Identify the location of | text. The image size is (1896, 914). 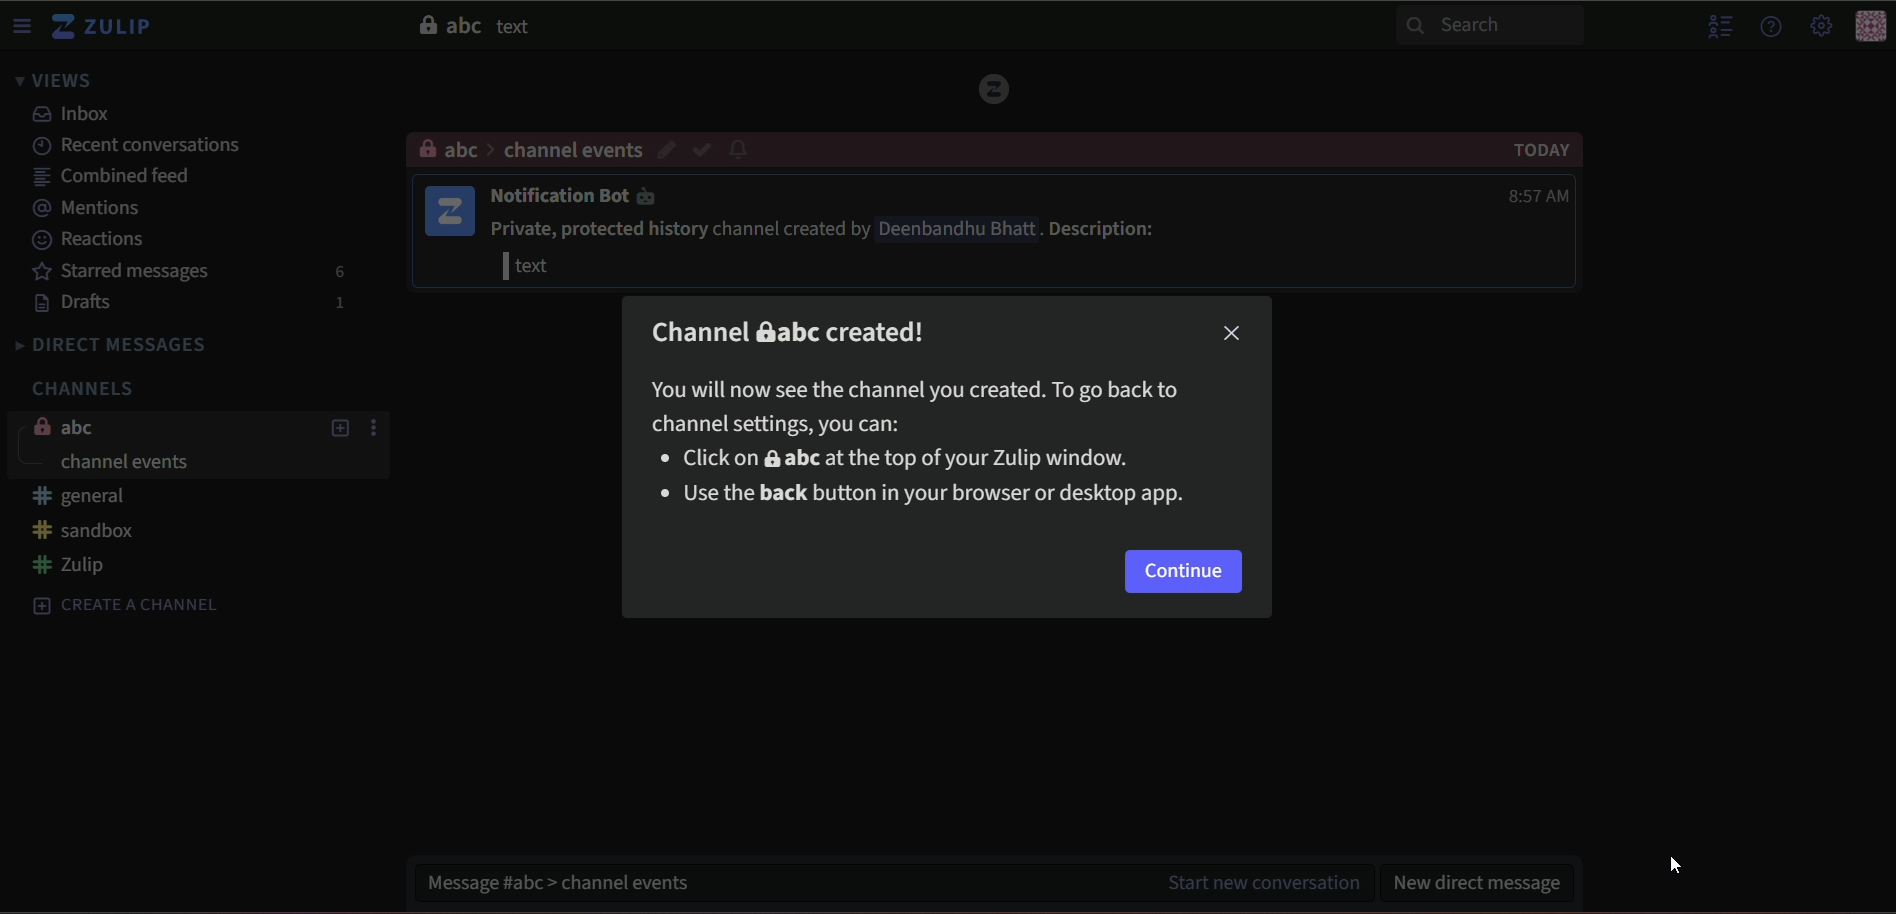
(523, 270).